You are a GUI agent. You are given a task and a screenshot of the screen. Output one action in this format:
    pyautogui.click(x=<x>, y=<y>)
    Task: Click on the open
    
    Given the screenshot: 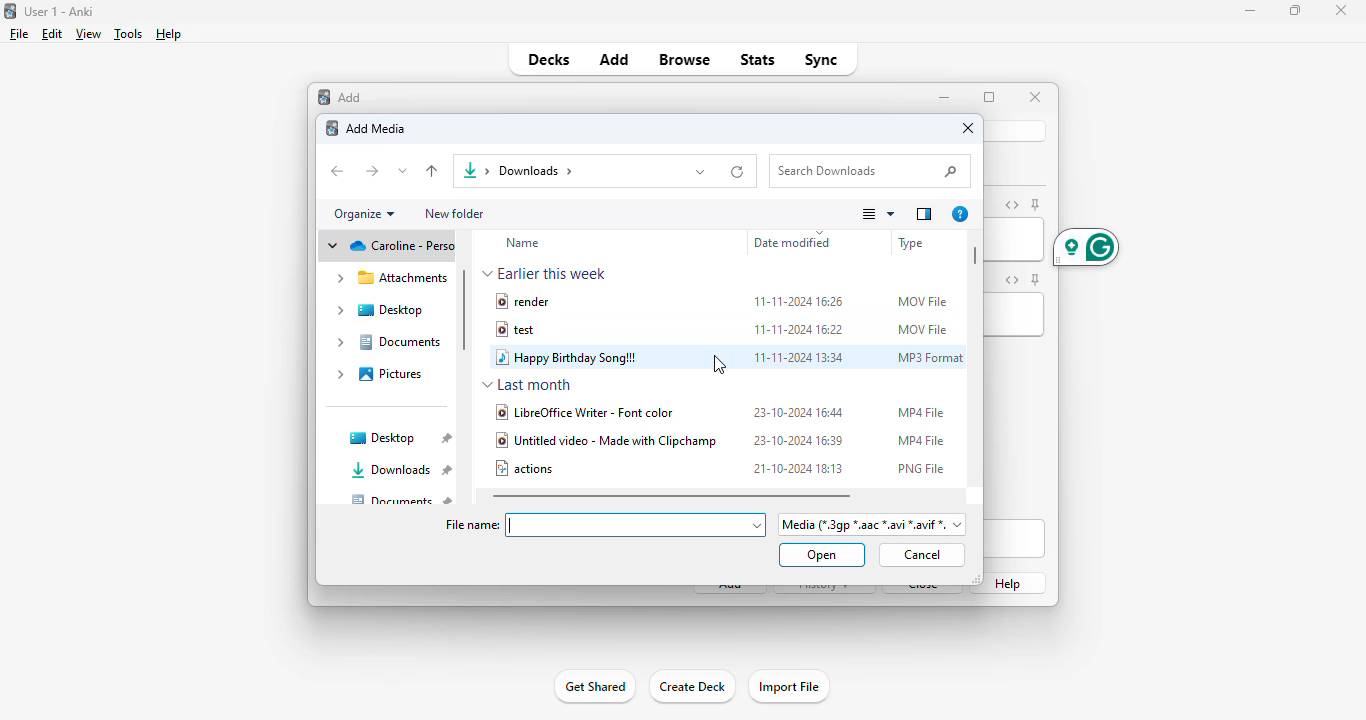 What is the action you would take?
    pyautogui.click(x=823, y=555)
    